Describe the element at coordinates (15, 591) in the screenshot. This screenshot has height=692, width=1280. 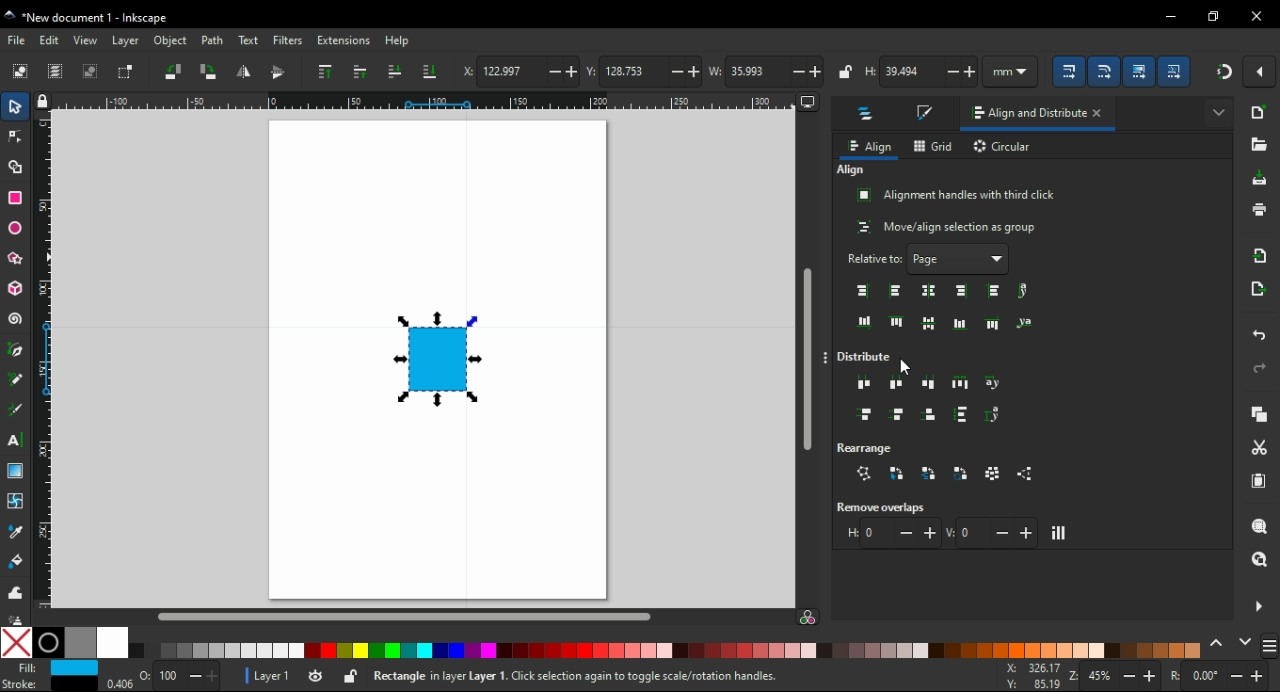
I see `tweak tool` at that location.